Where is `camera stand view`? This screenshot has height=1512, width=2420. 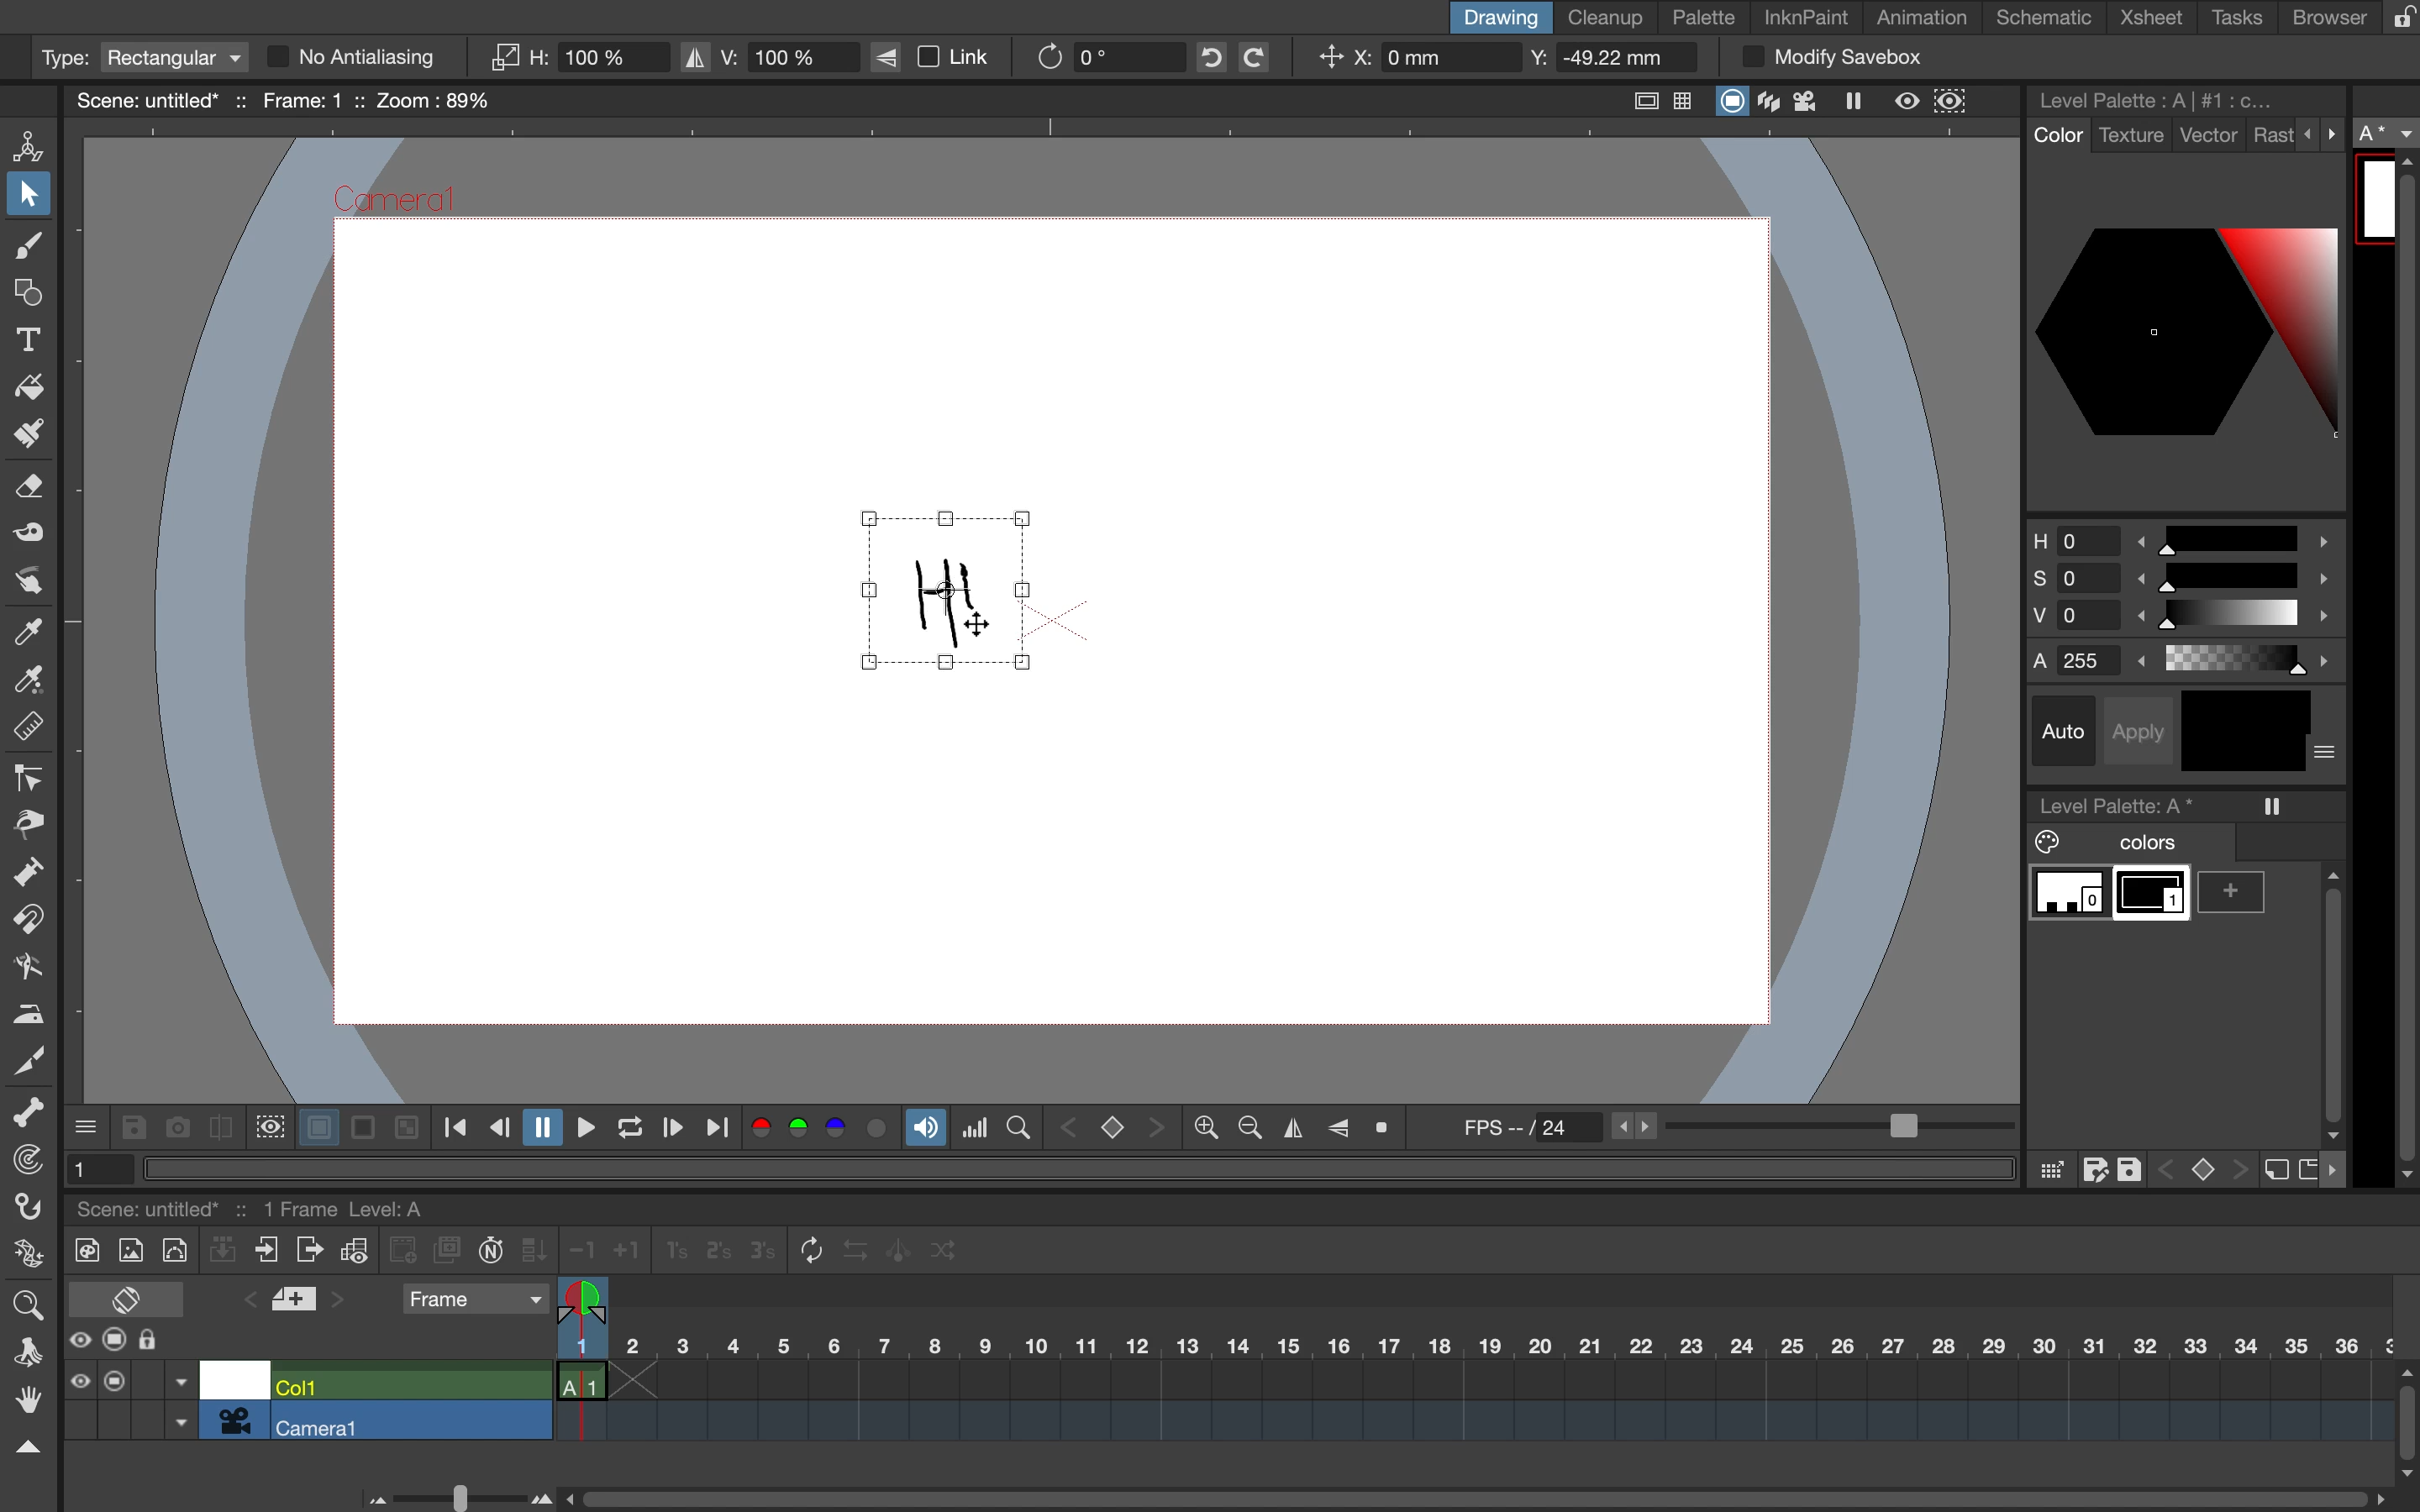
camera stand view is located at coordinates (1729, 103).